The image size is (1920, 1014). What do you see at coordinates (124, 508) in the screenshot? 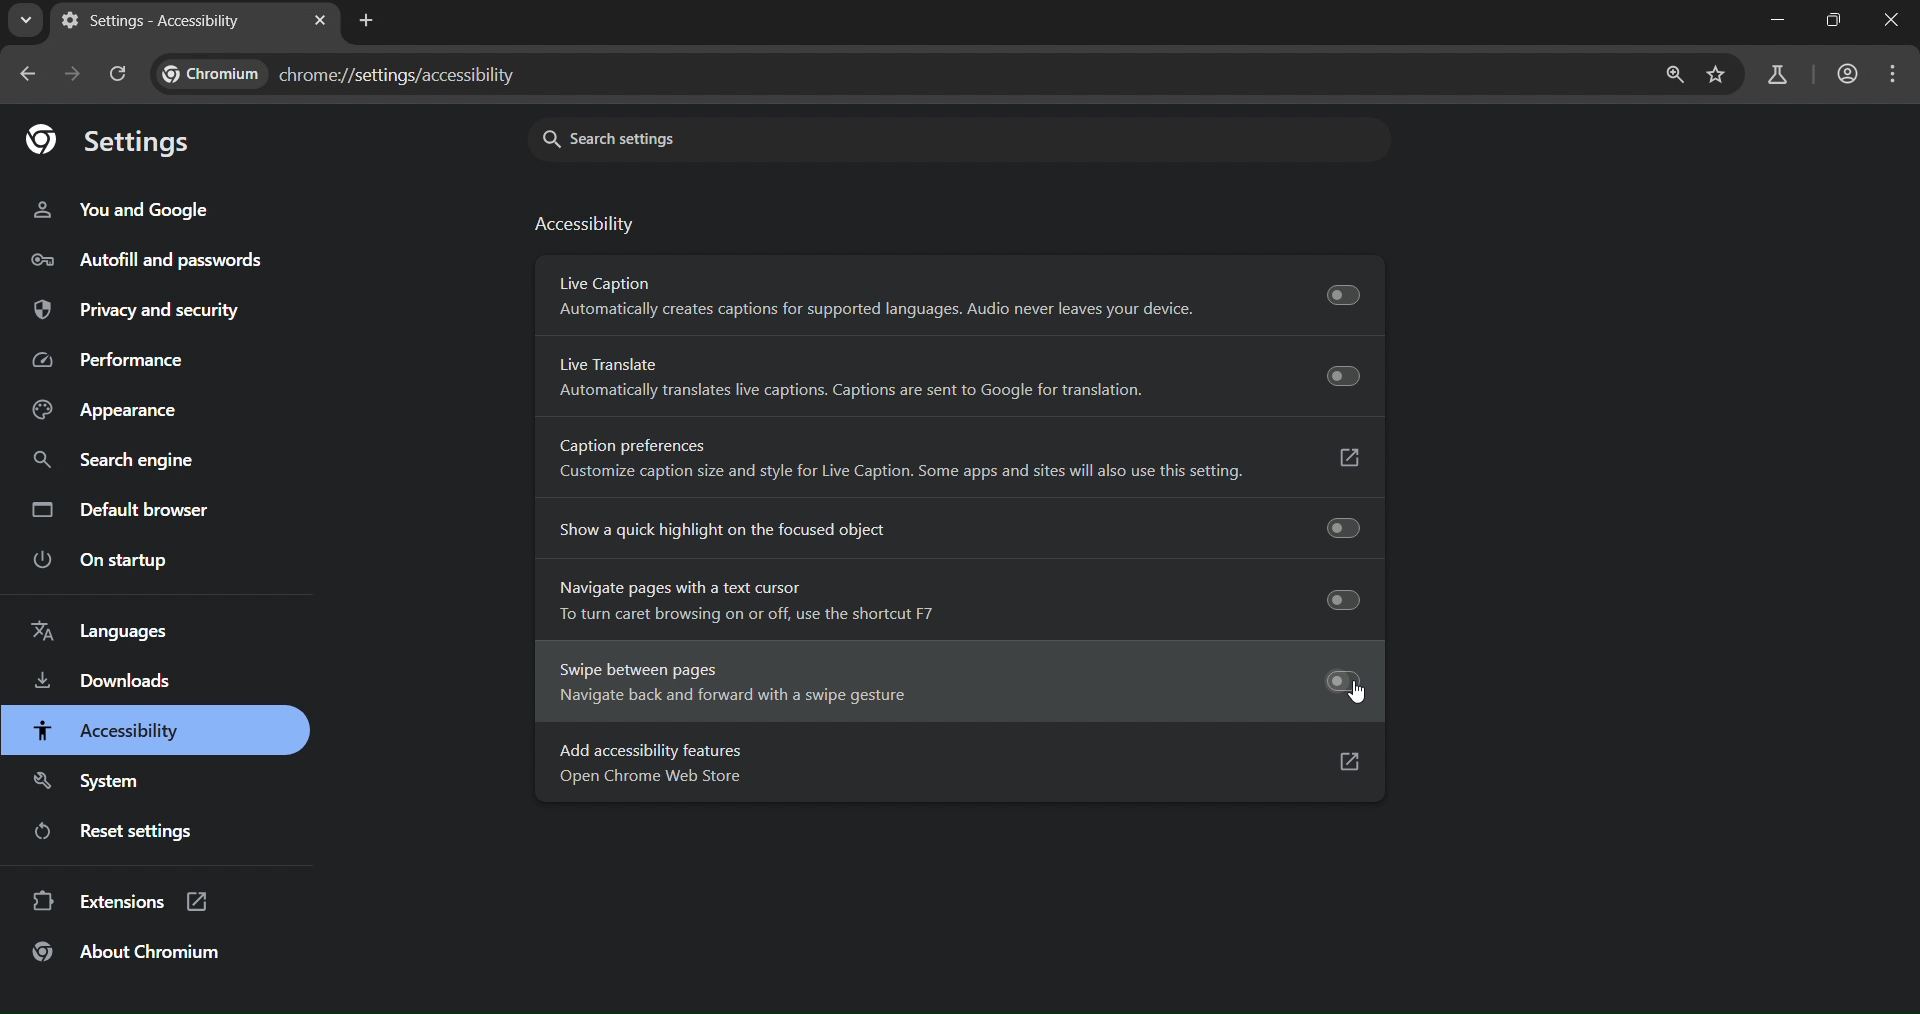
I see `default browser` at bounding box center [124, 508].